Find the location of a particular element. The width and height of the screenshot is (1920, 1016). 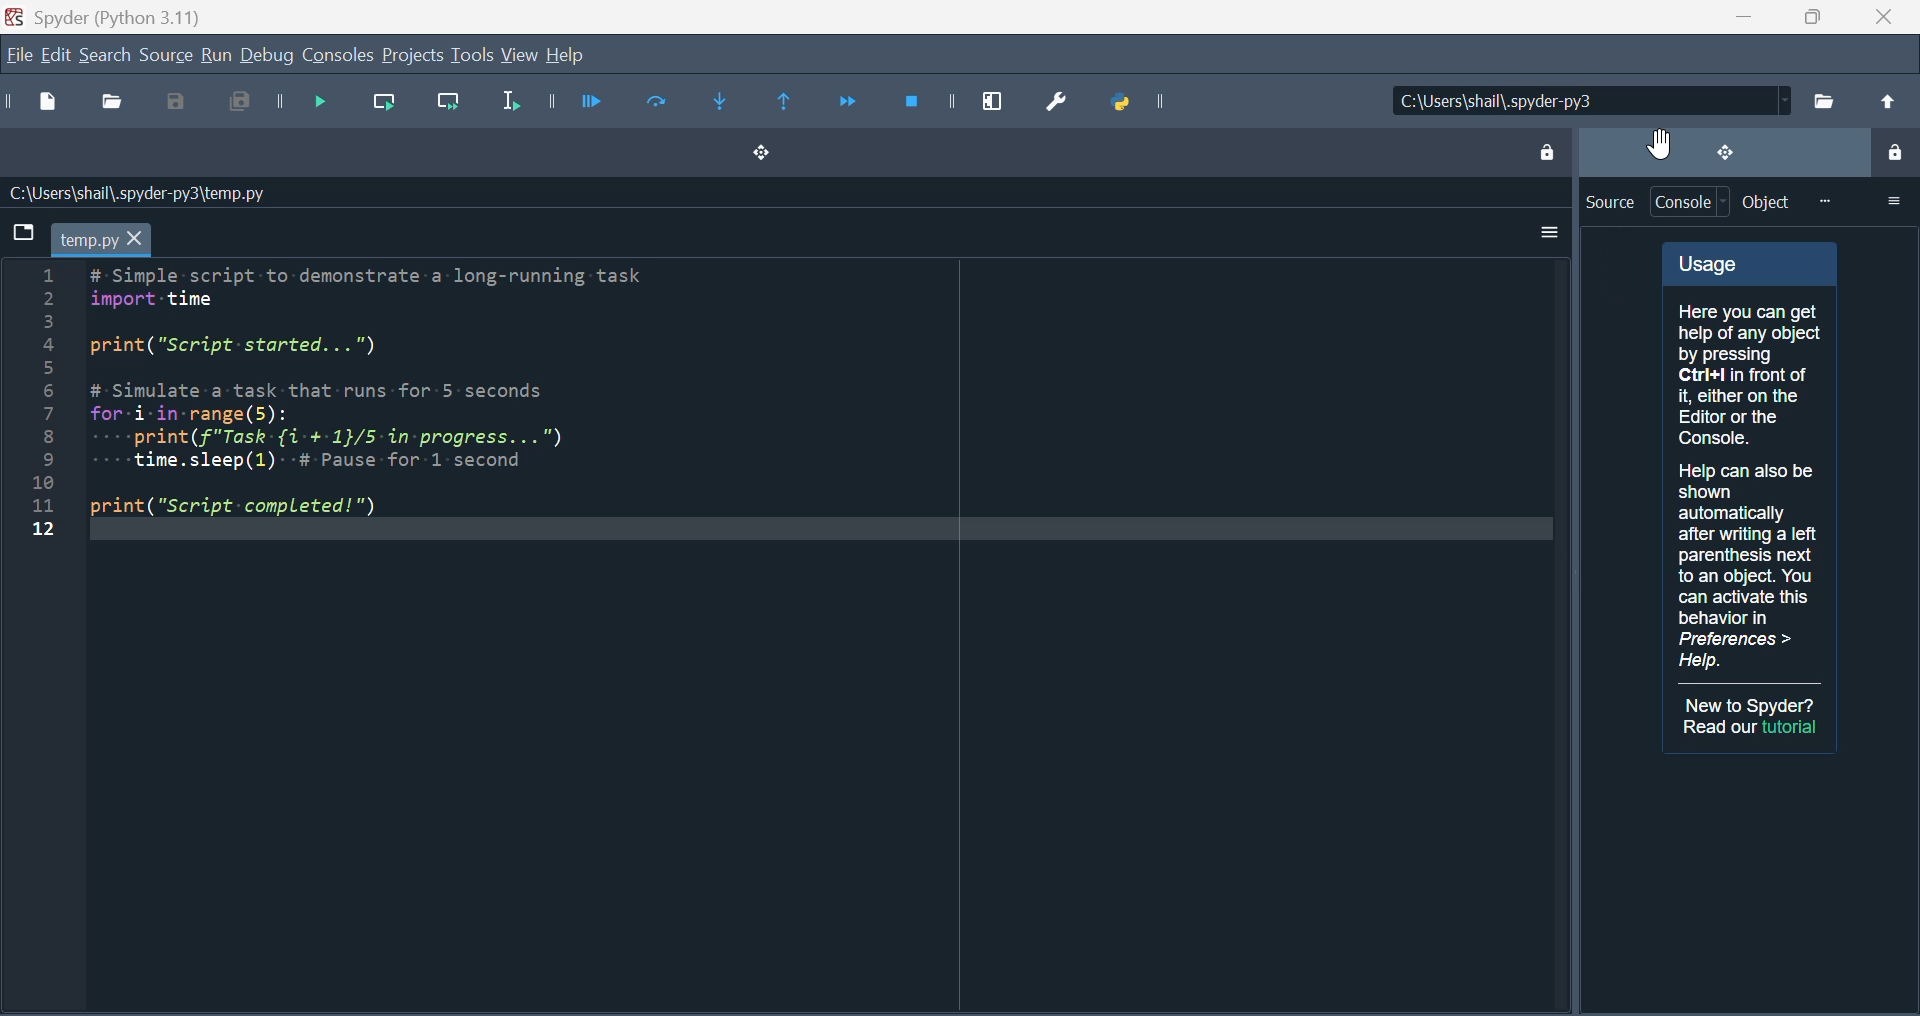

Run selection is located at coordinates (507, 106).